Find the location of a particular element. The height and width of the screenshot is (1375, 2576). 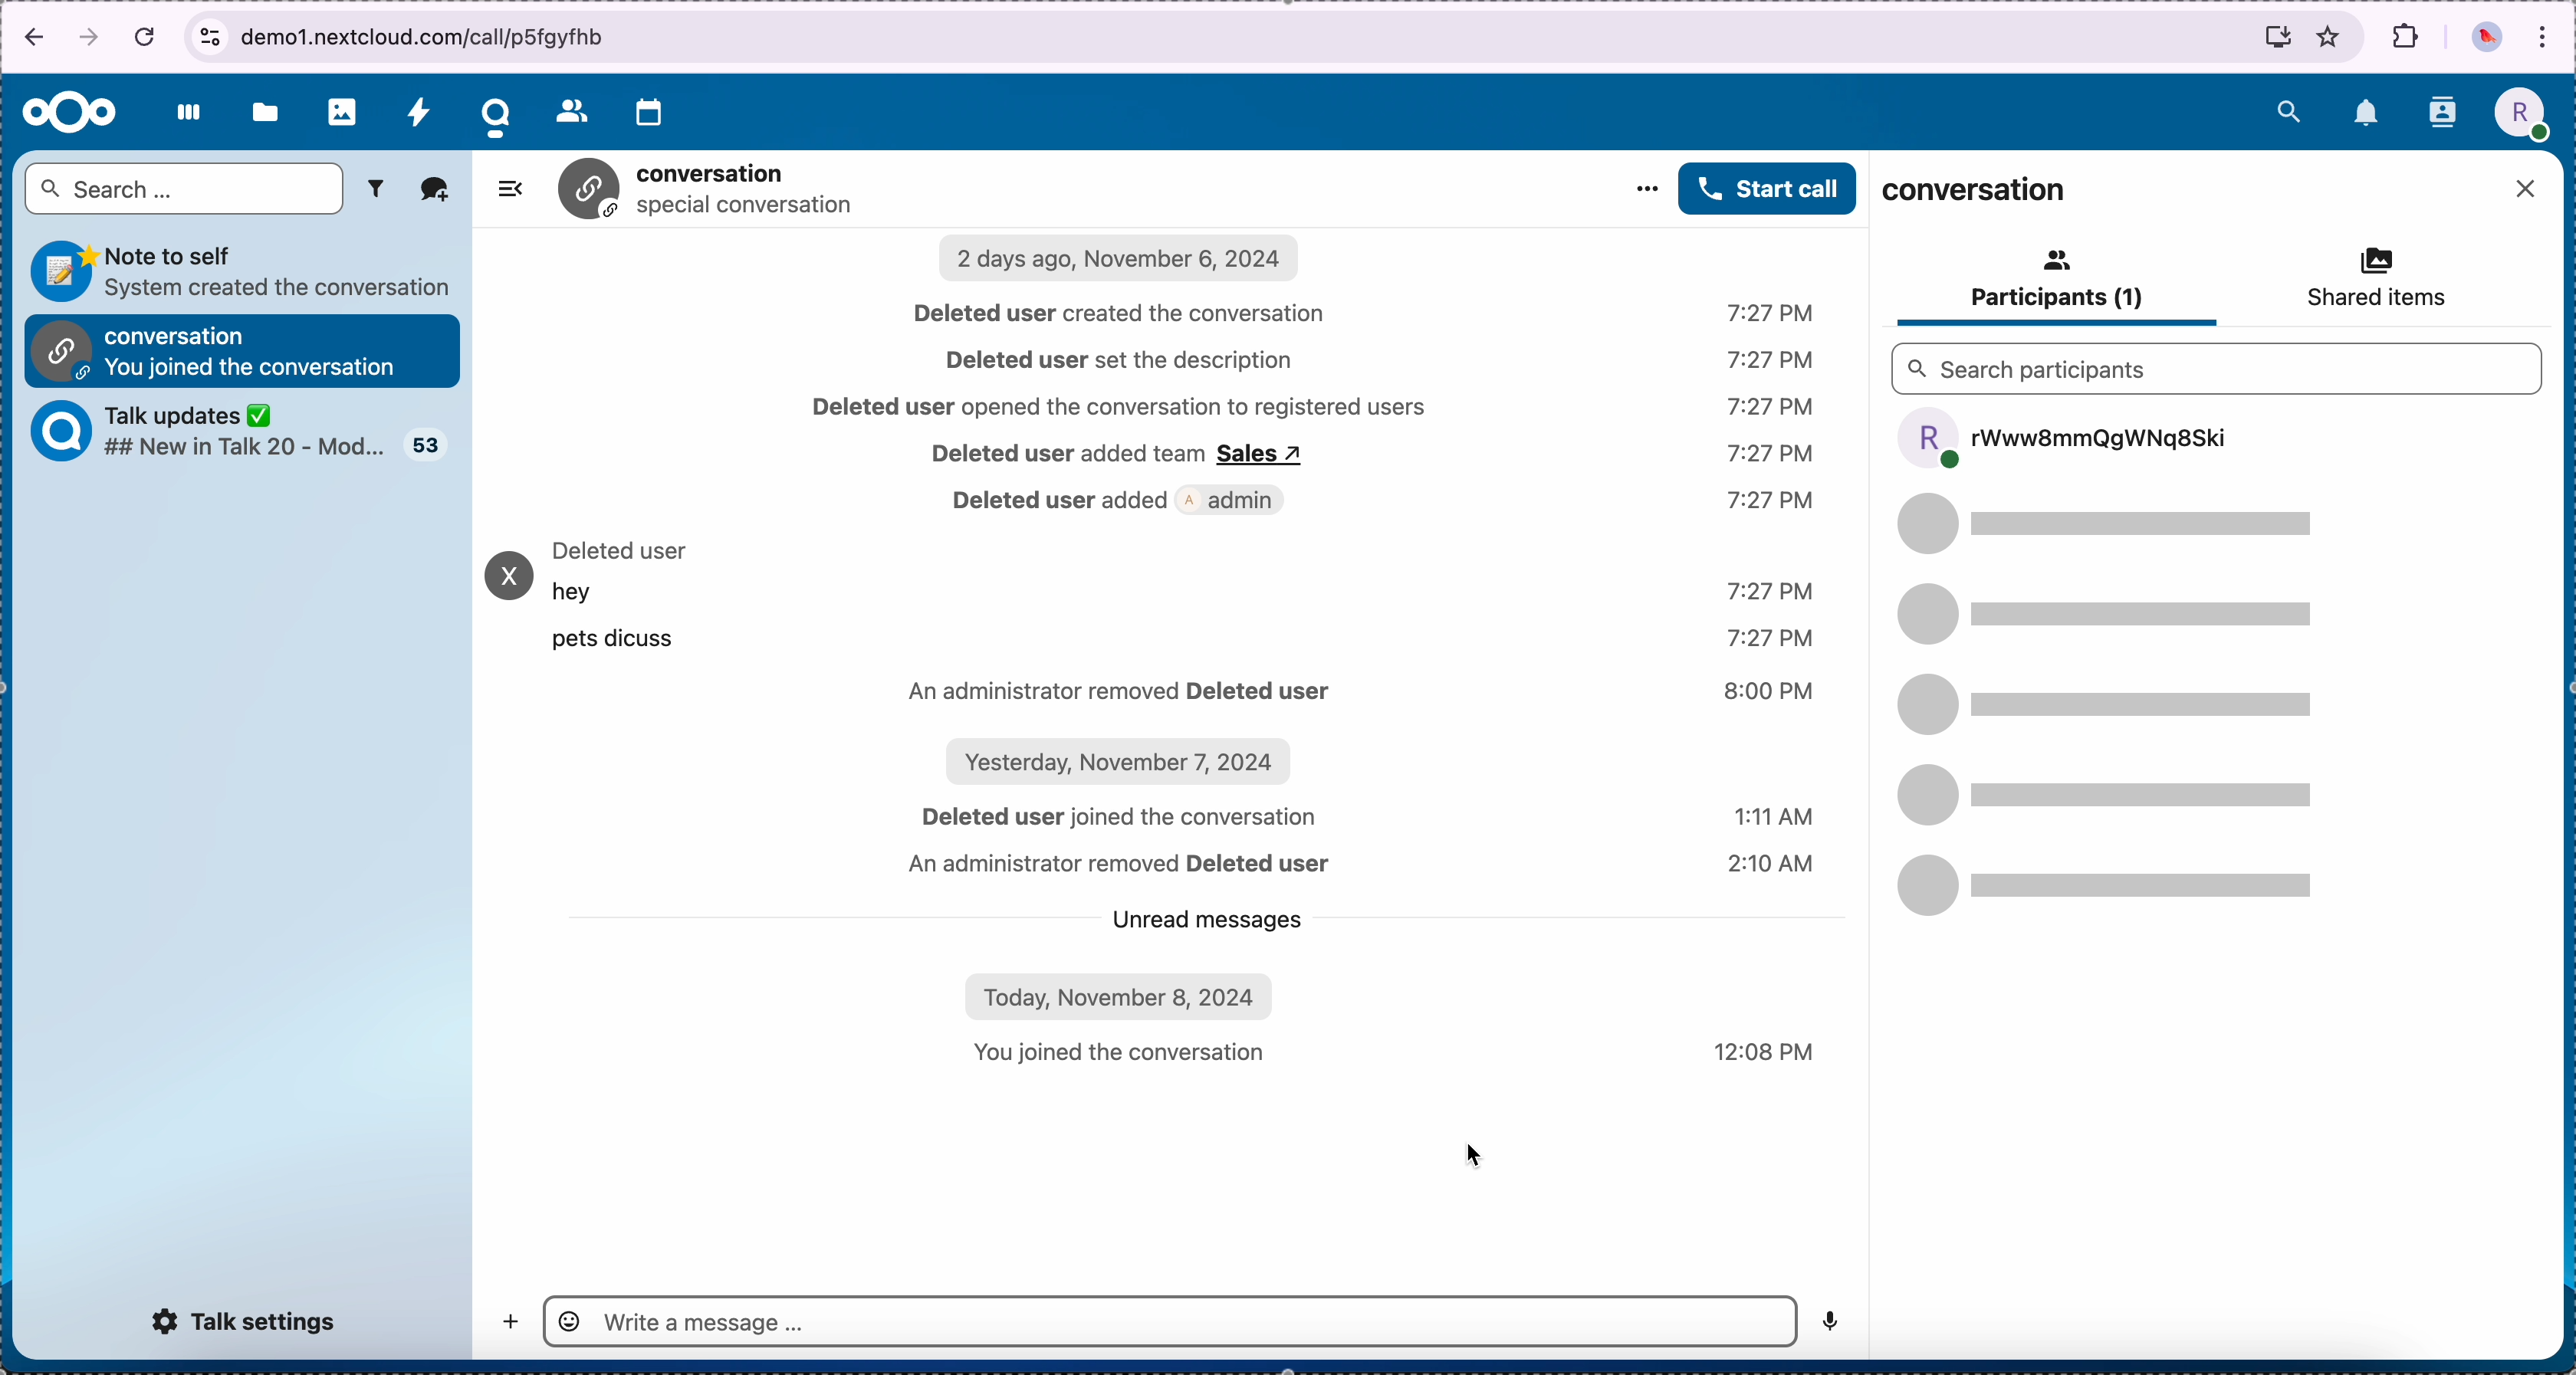

profile picture is located at coordinates (2486, 37).